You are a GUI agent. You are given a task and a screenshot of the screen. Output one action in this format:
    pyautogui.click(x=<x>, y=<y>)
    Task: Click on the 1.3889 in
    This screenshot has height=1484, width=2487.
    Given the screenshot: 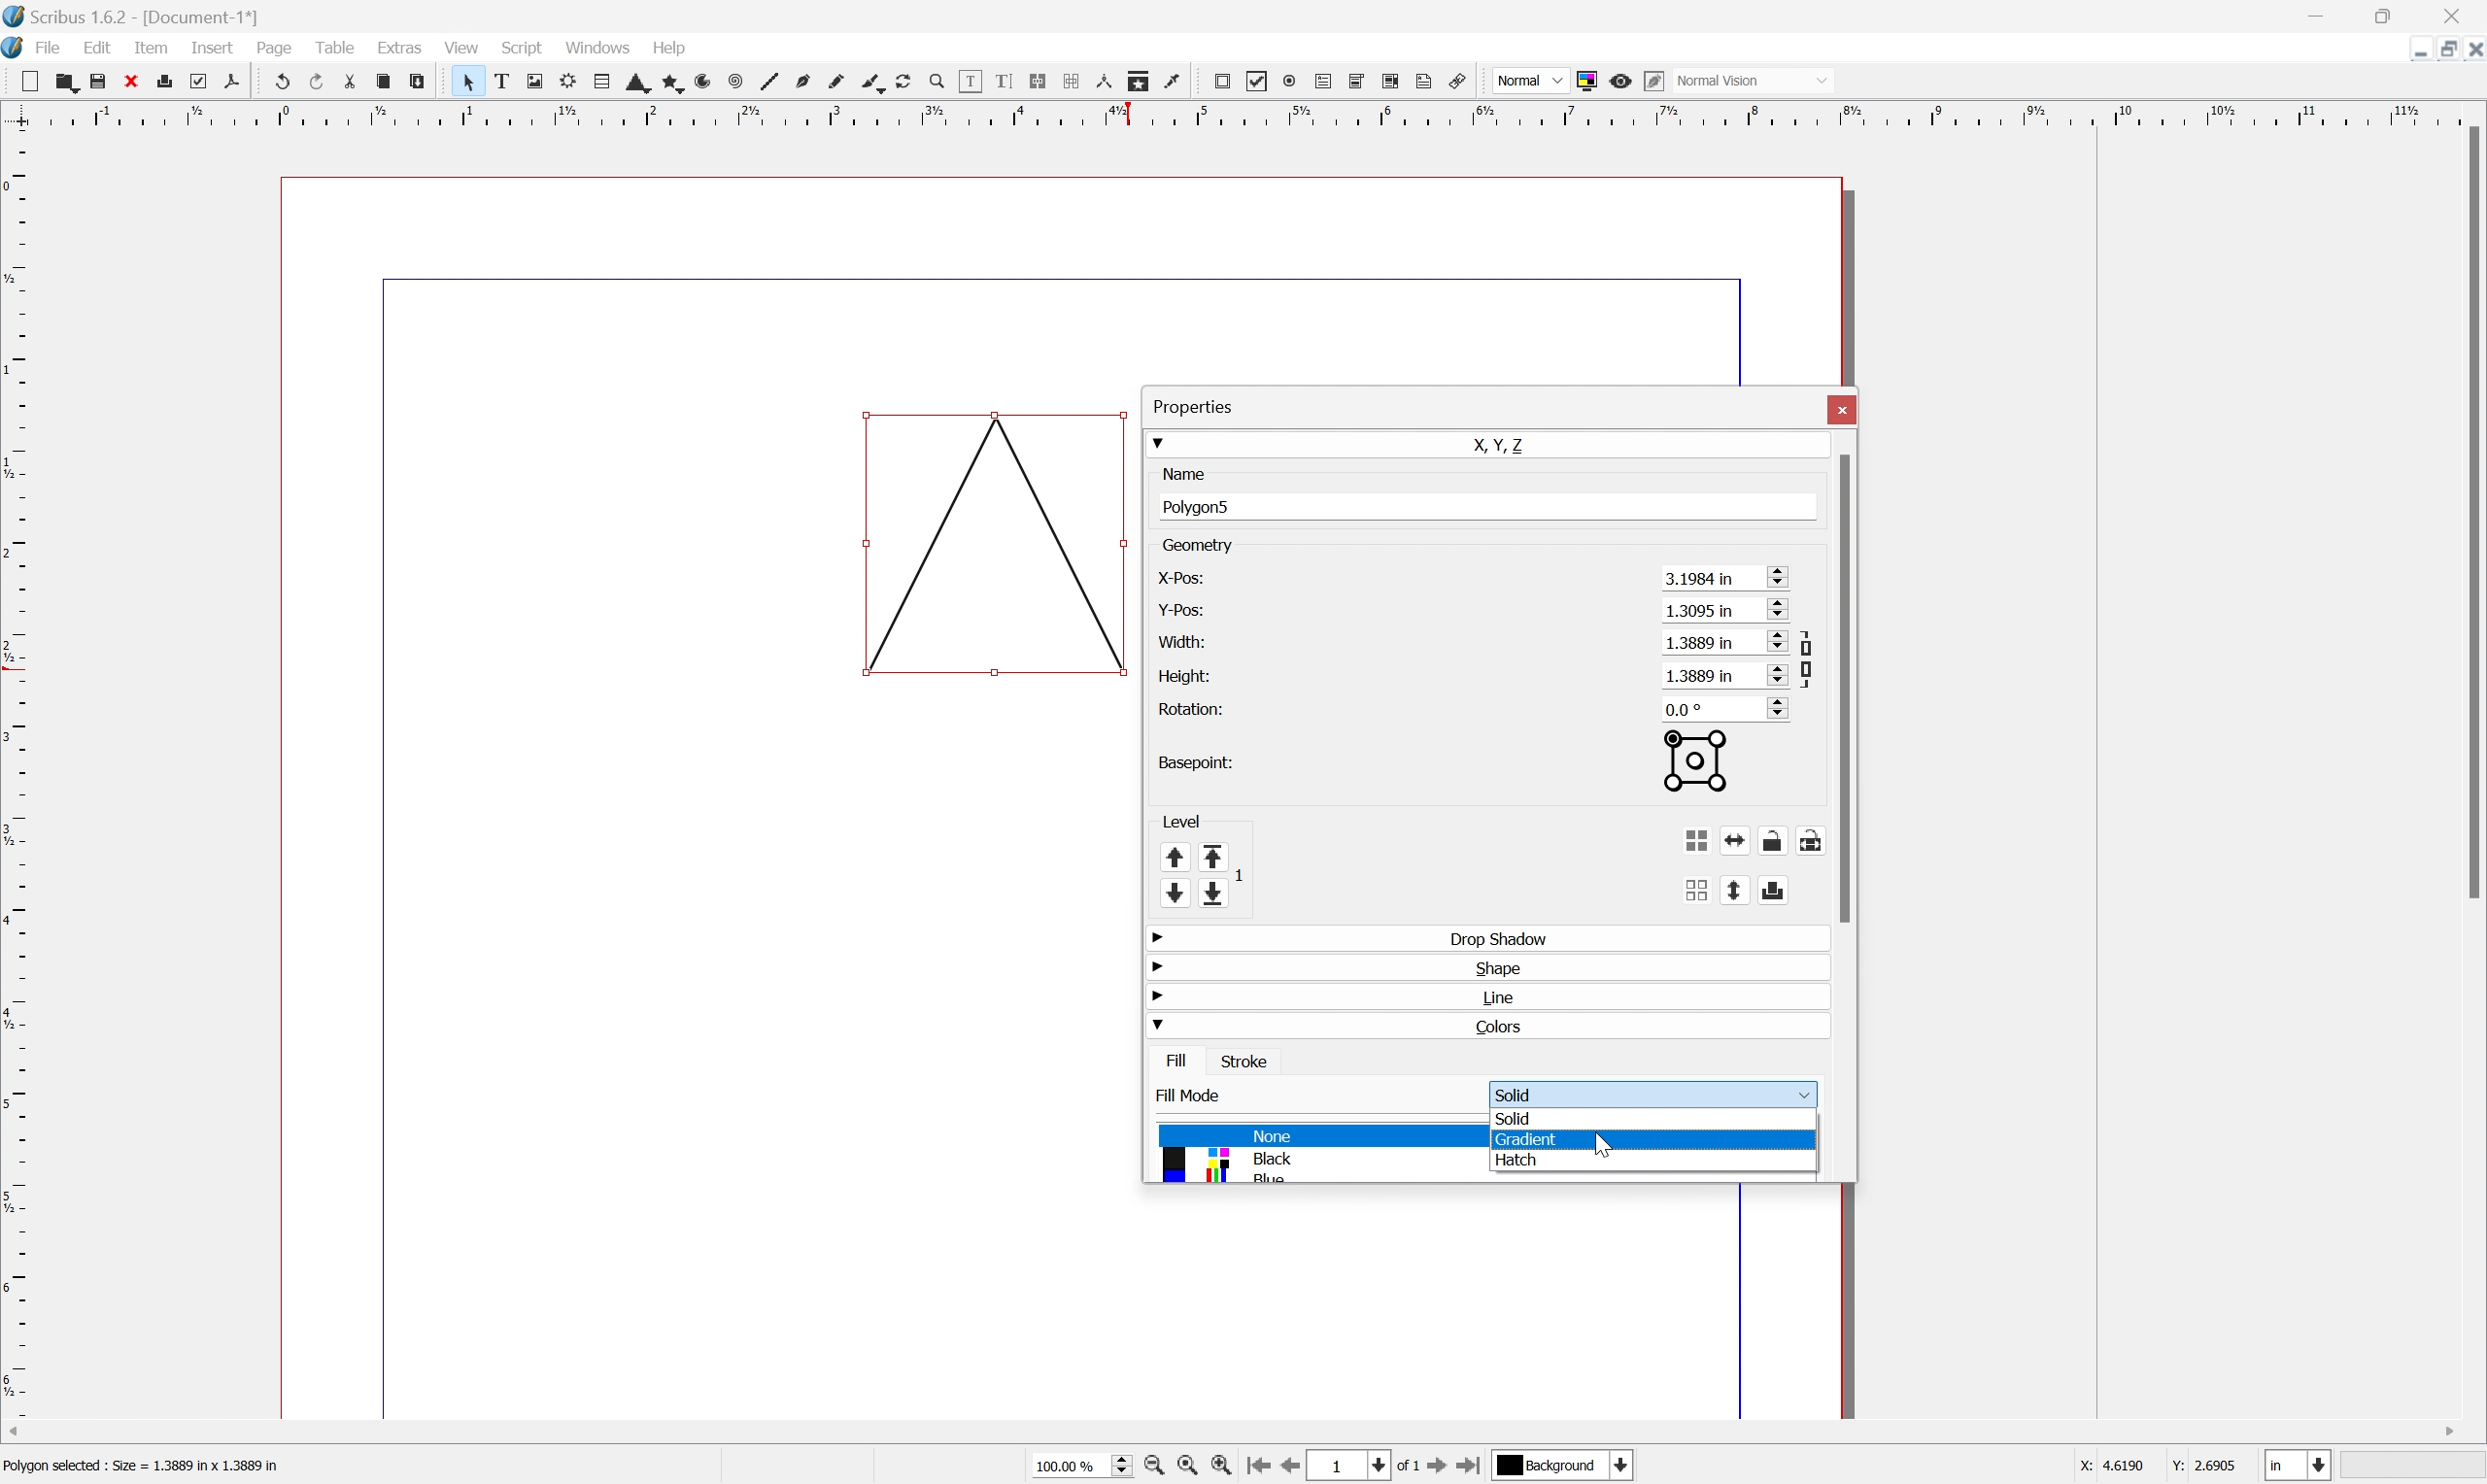 What is the action you would take?
    pyautogui.click(x=1726, y=674)
    